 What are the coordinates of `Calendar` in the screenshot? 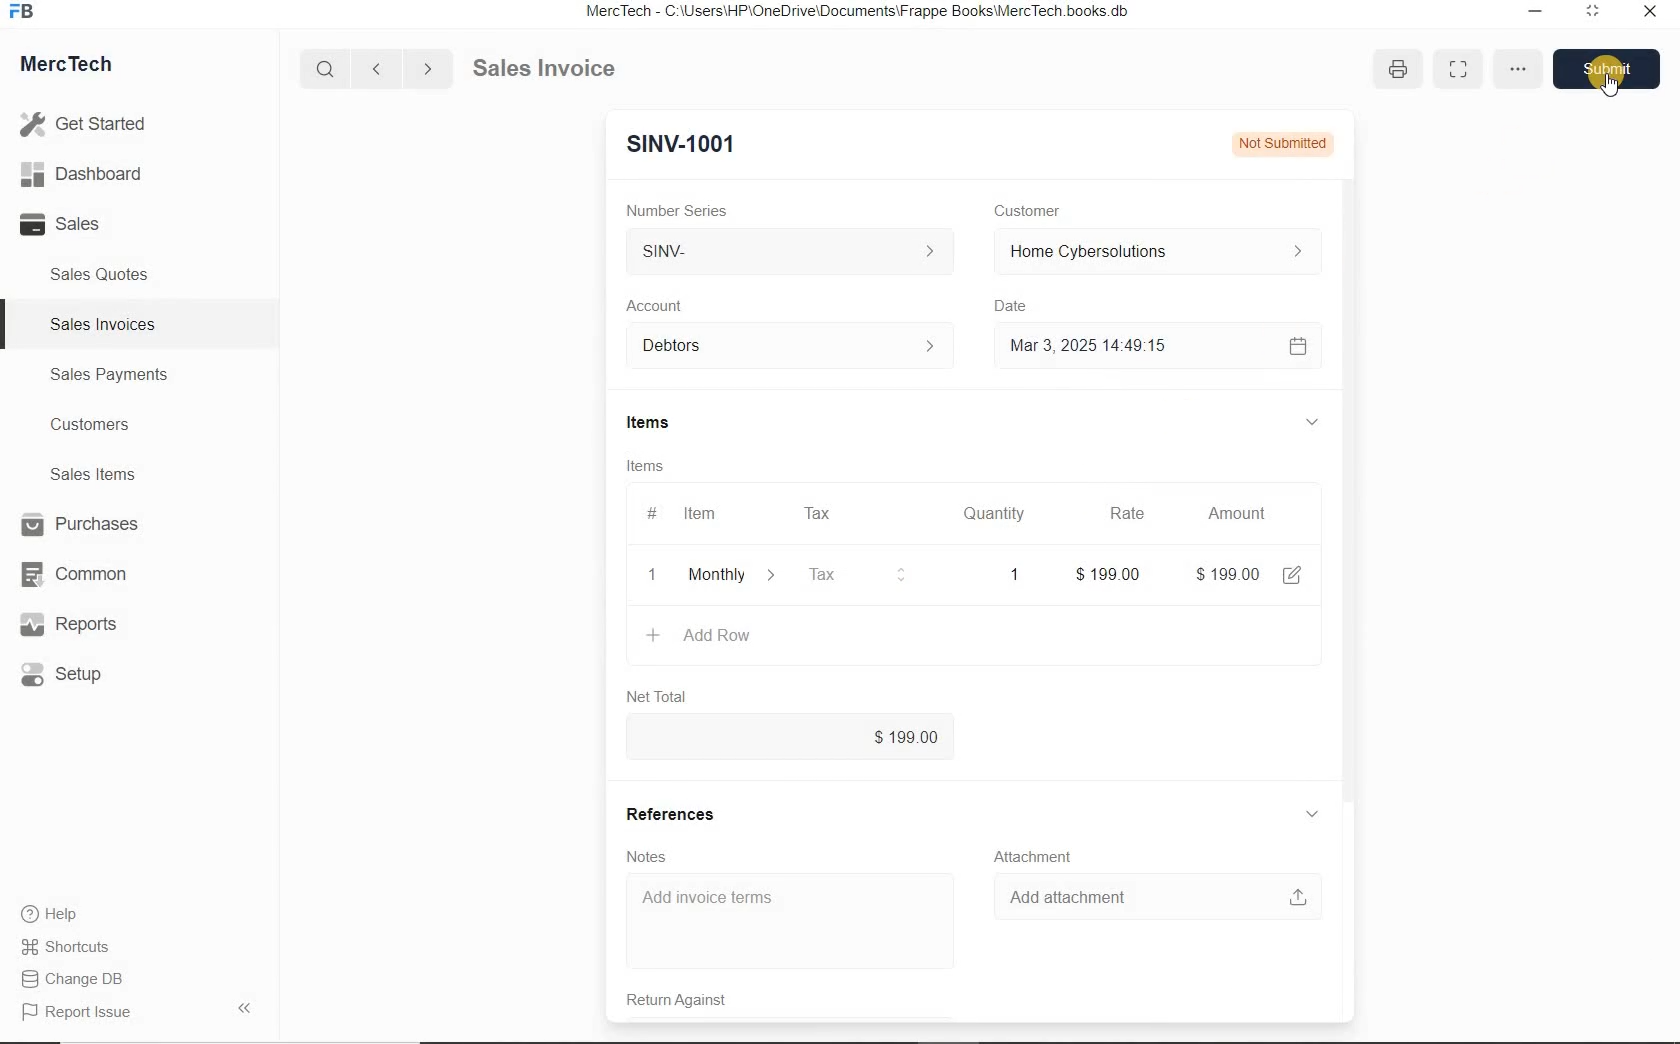 It's located at (1296, 348).